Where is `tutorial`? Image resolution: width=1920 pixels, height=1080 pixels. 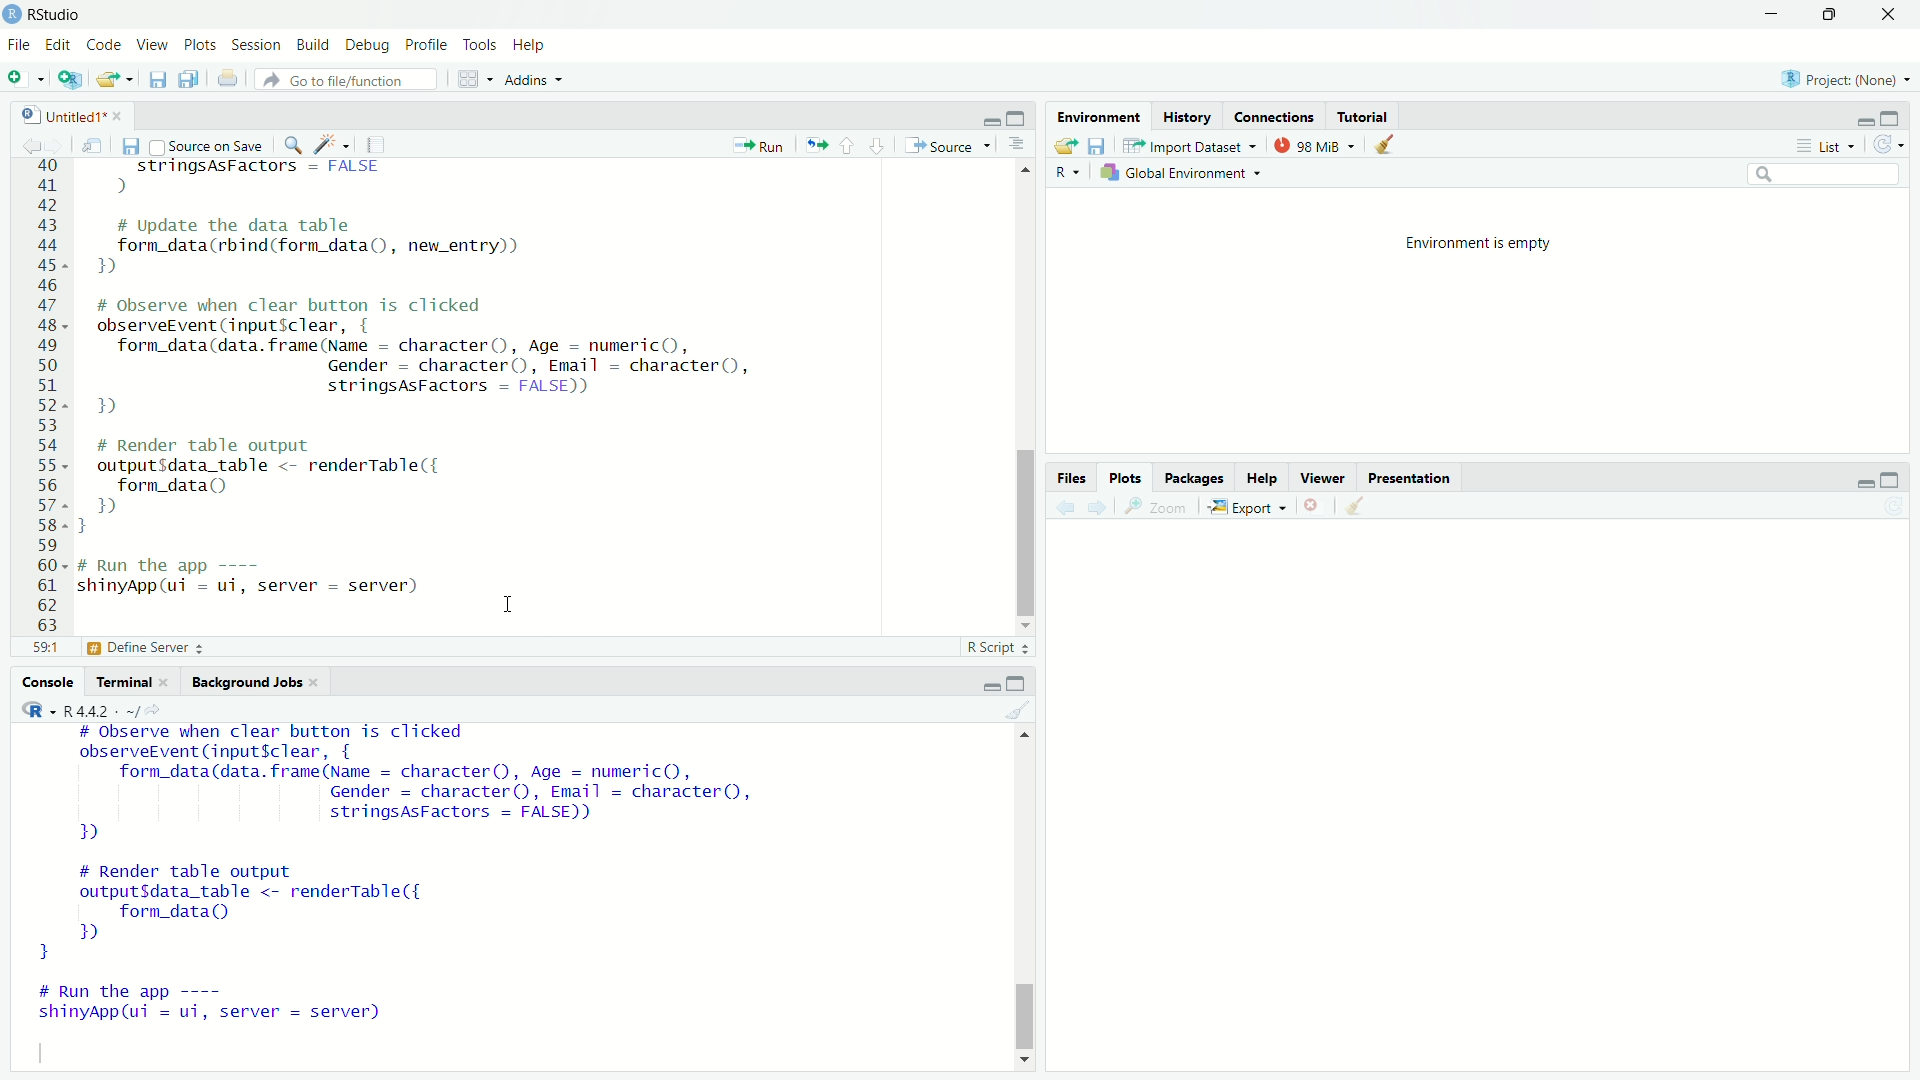 tutorial is located at coordinates (1359, 116).